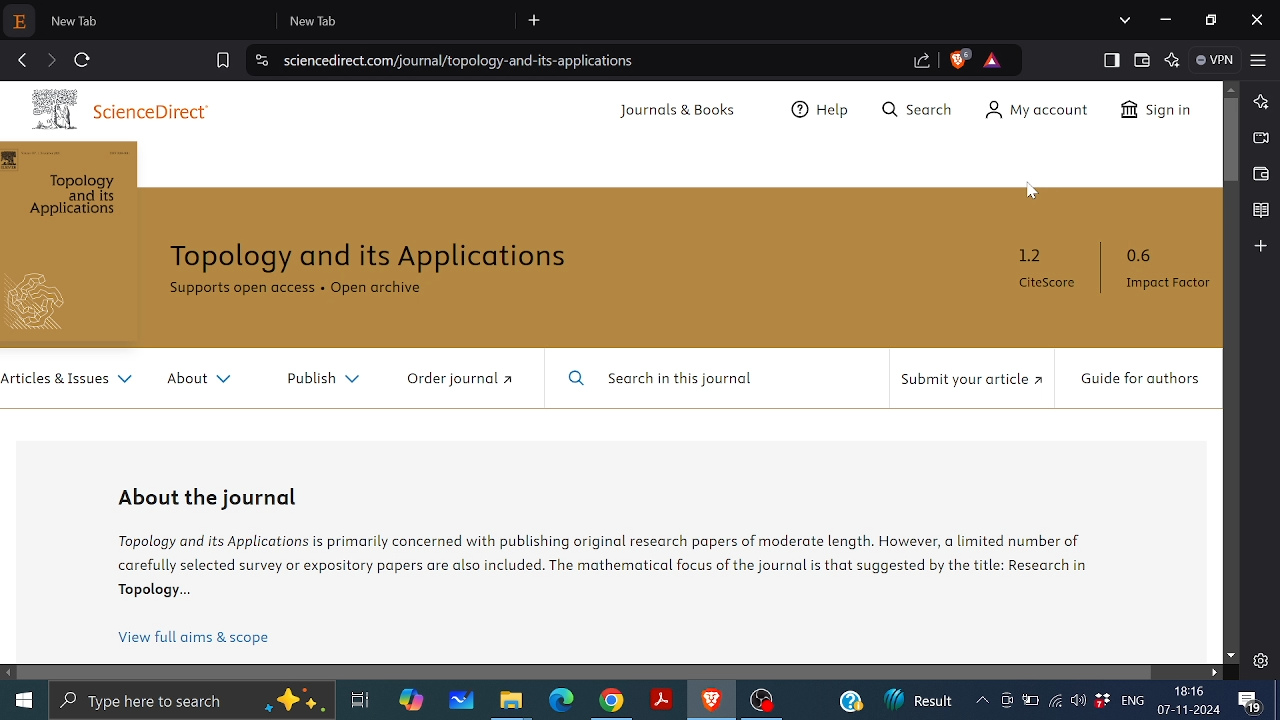  I want to click on Sign In, so click(1159, 114).